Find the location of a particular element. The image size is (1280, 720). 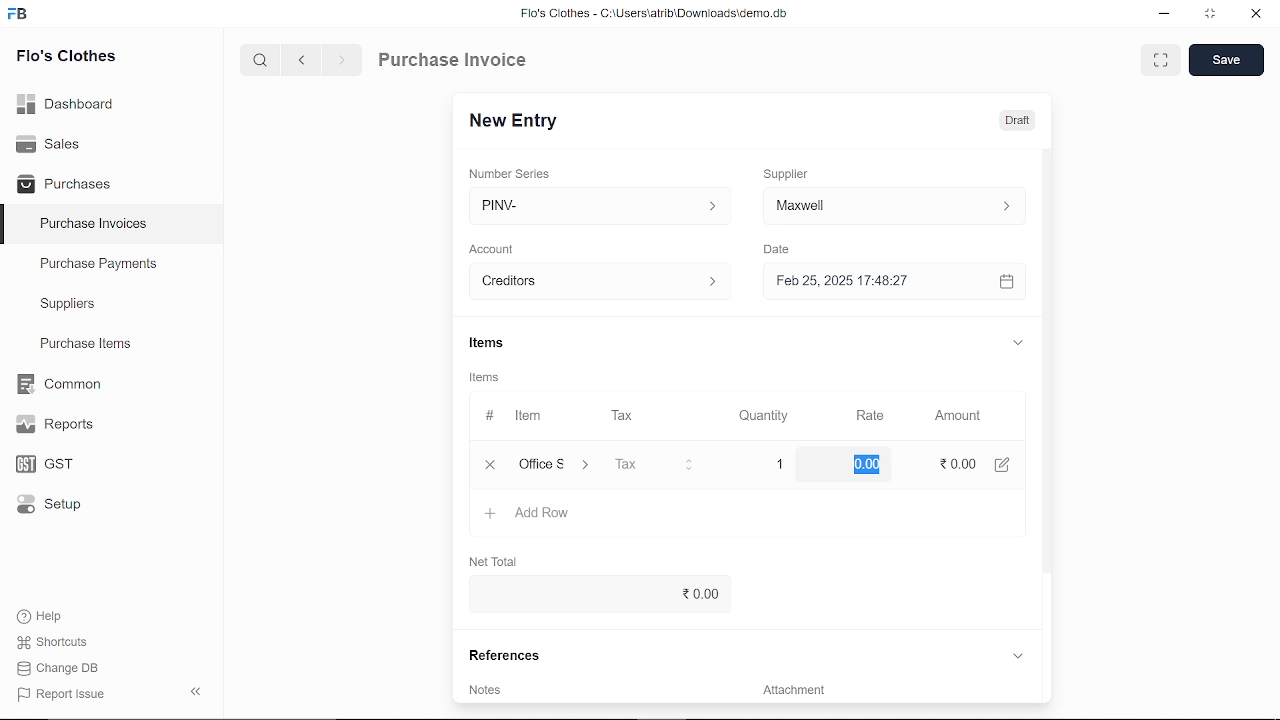

 Feb 25, 2025 17:48:27 is located at coordinates (874, 281).